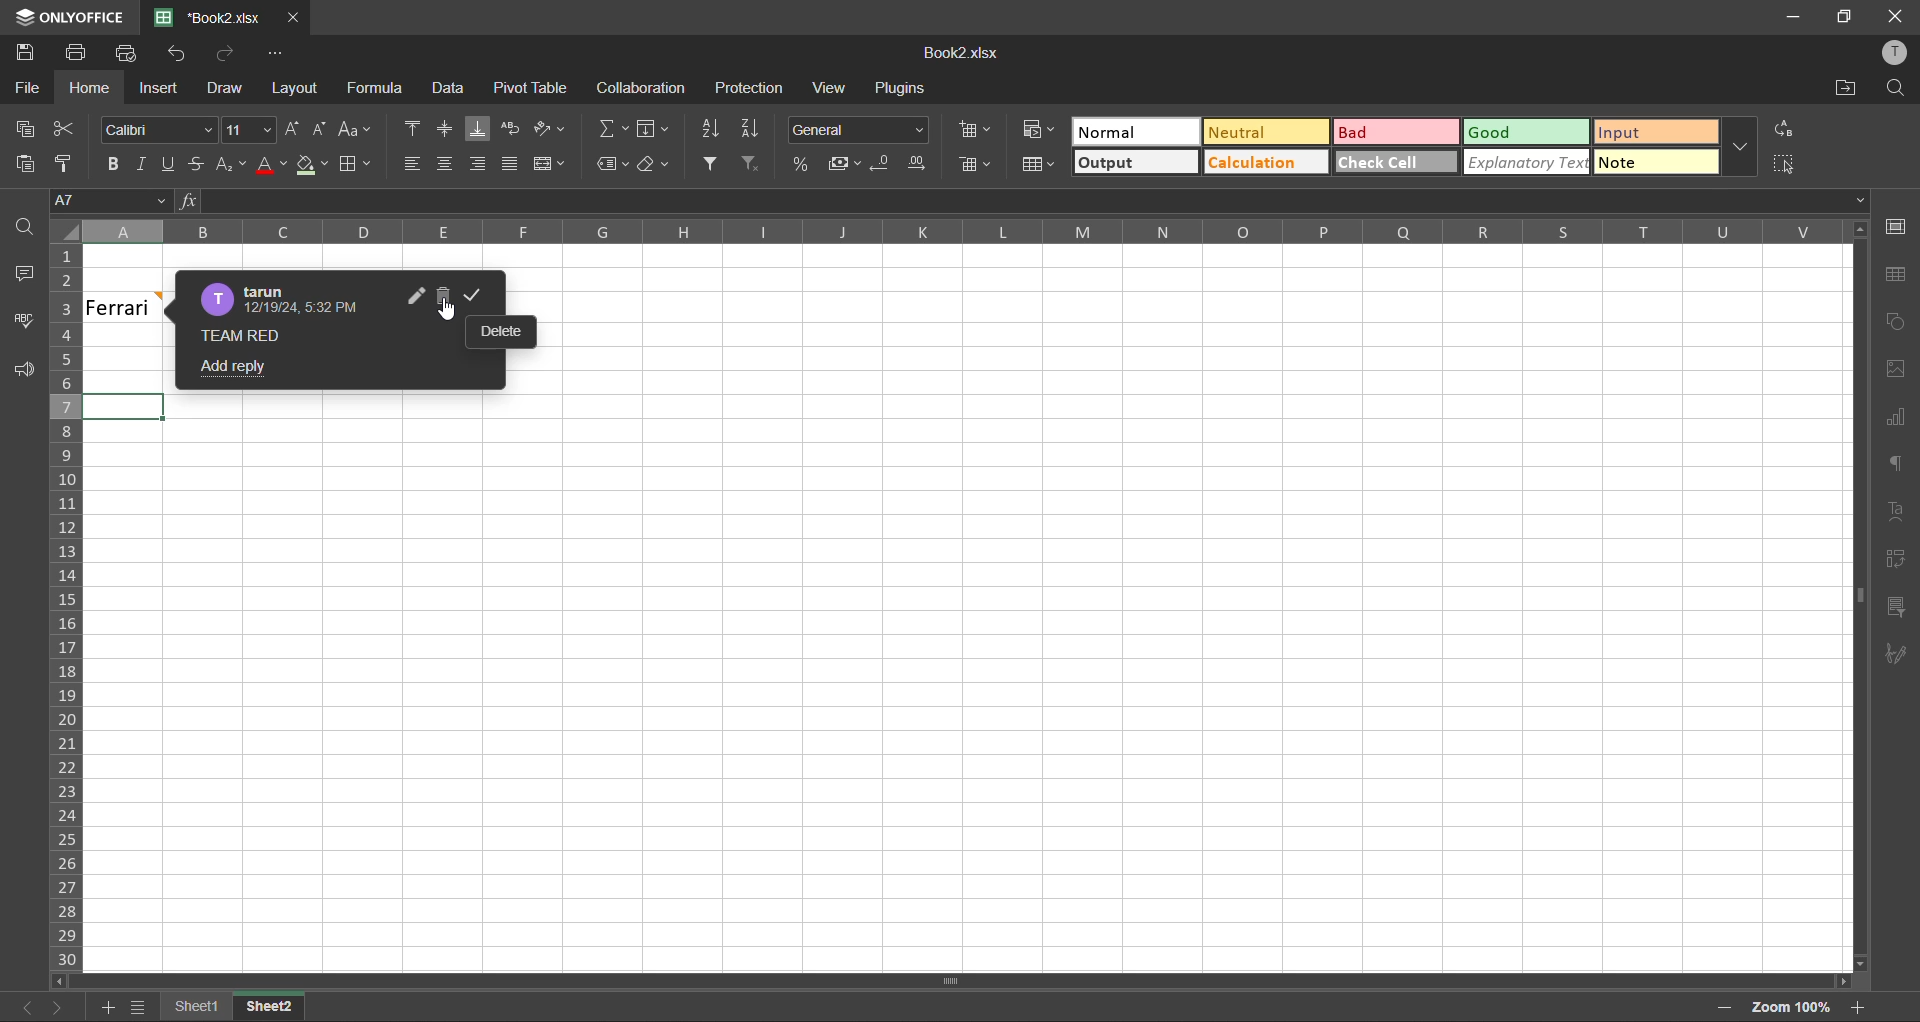  What do you see at coordinates (660, 166) in the screenshot?
I see `clear` at bounding box center [660, 166].